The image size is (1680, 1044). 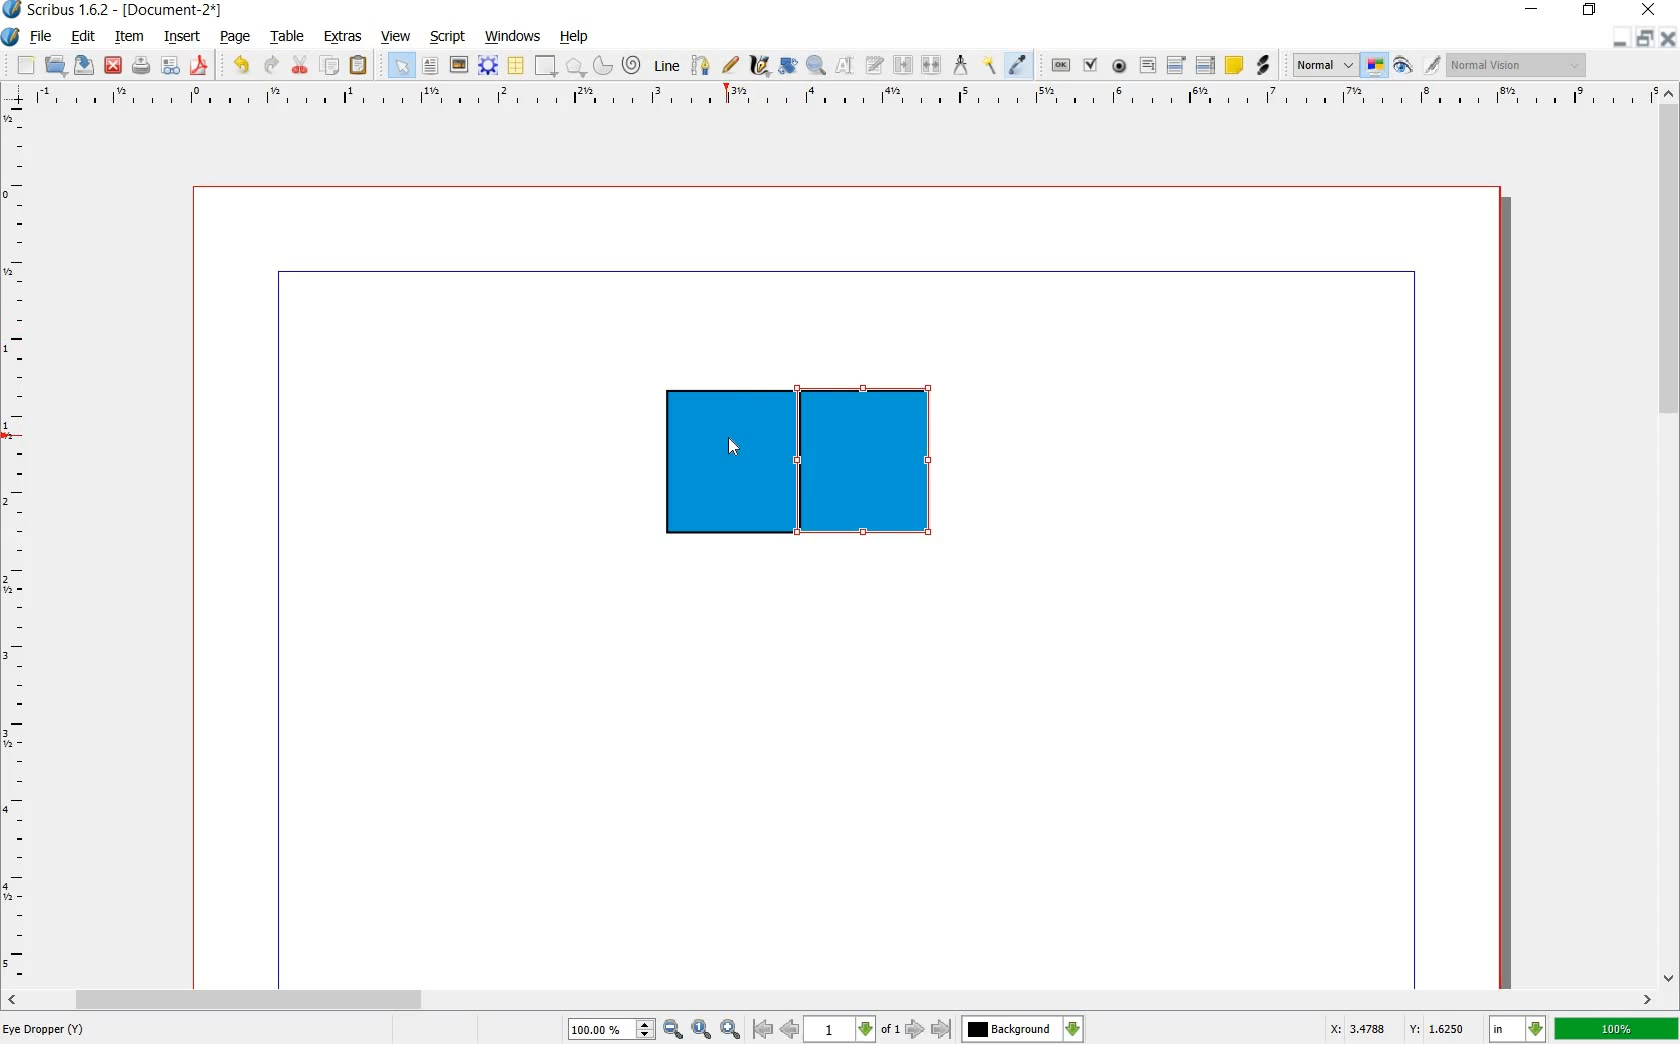 What do you see at coordinates (824, 465) in the screenshot?
I see `element's color matched` at bounding box center [824, 465].